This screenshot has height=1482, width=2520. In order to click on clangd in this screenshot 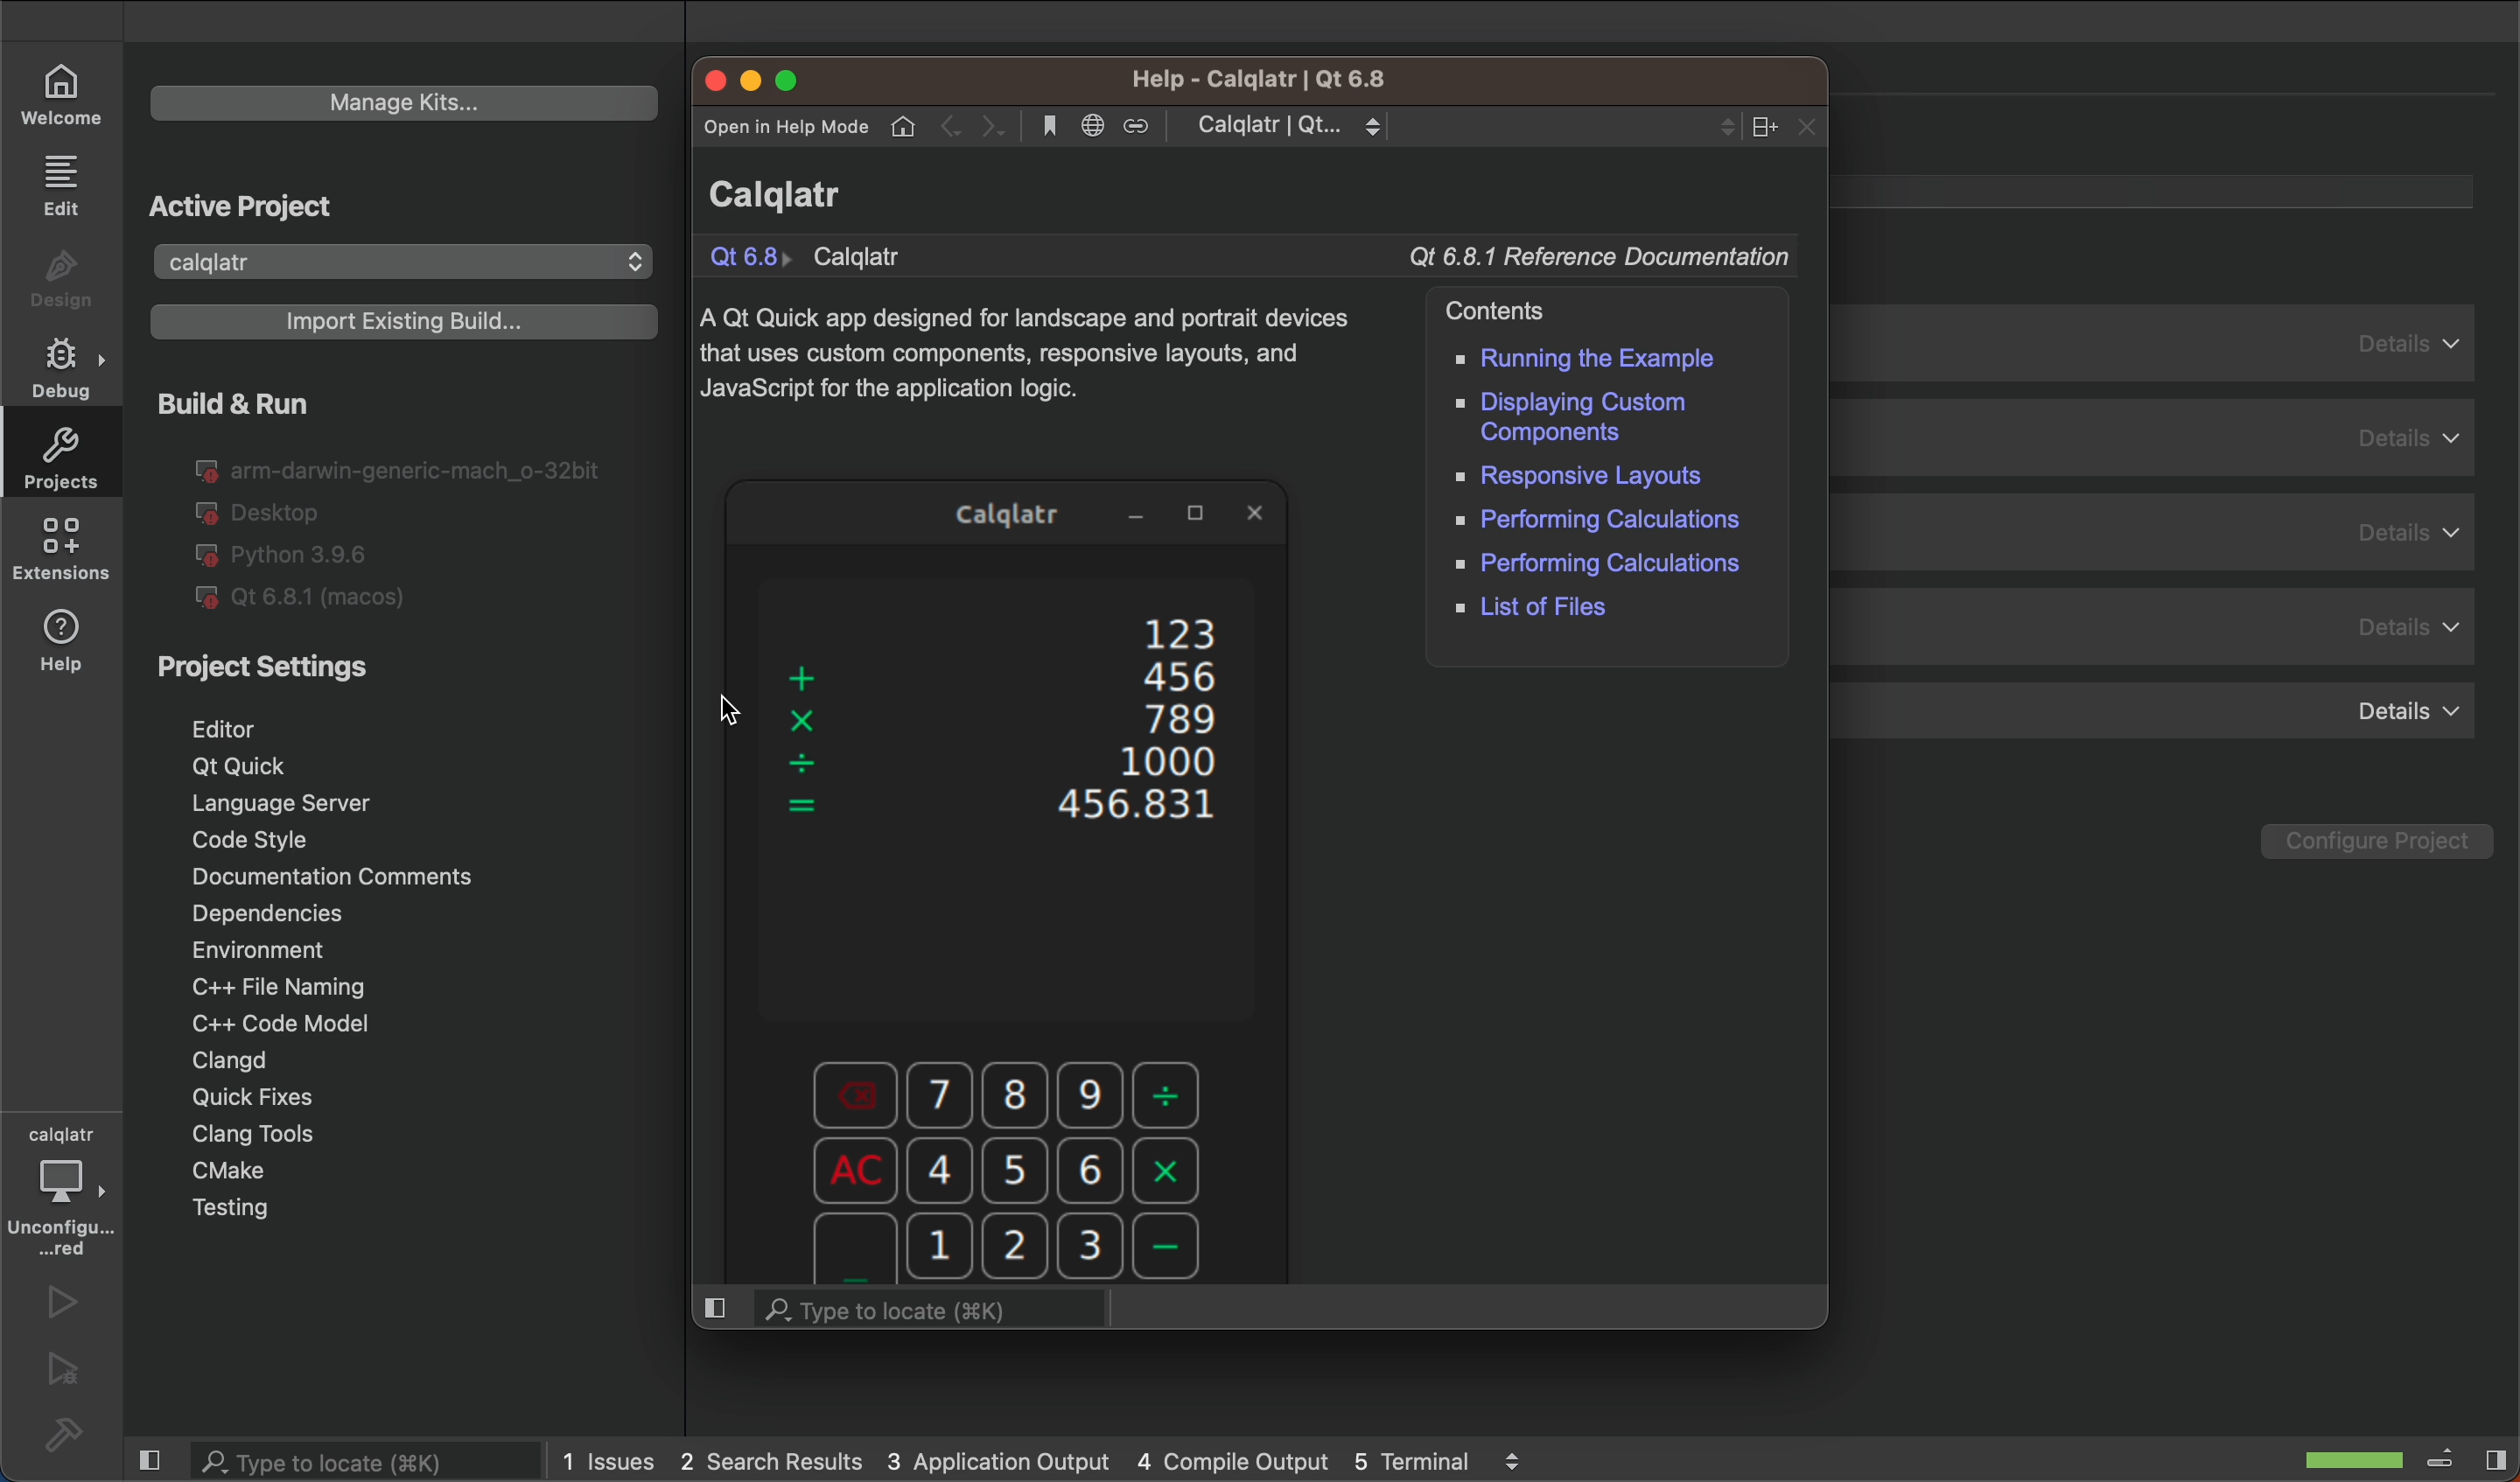, I will do `click(242, 1062)`.